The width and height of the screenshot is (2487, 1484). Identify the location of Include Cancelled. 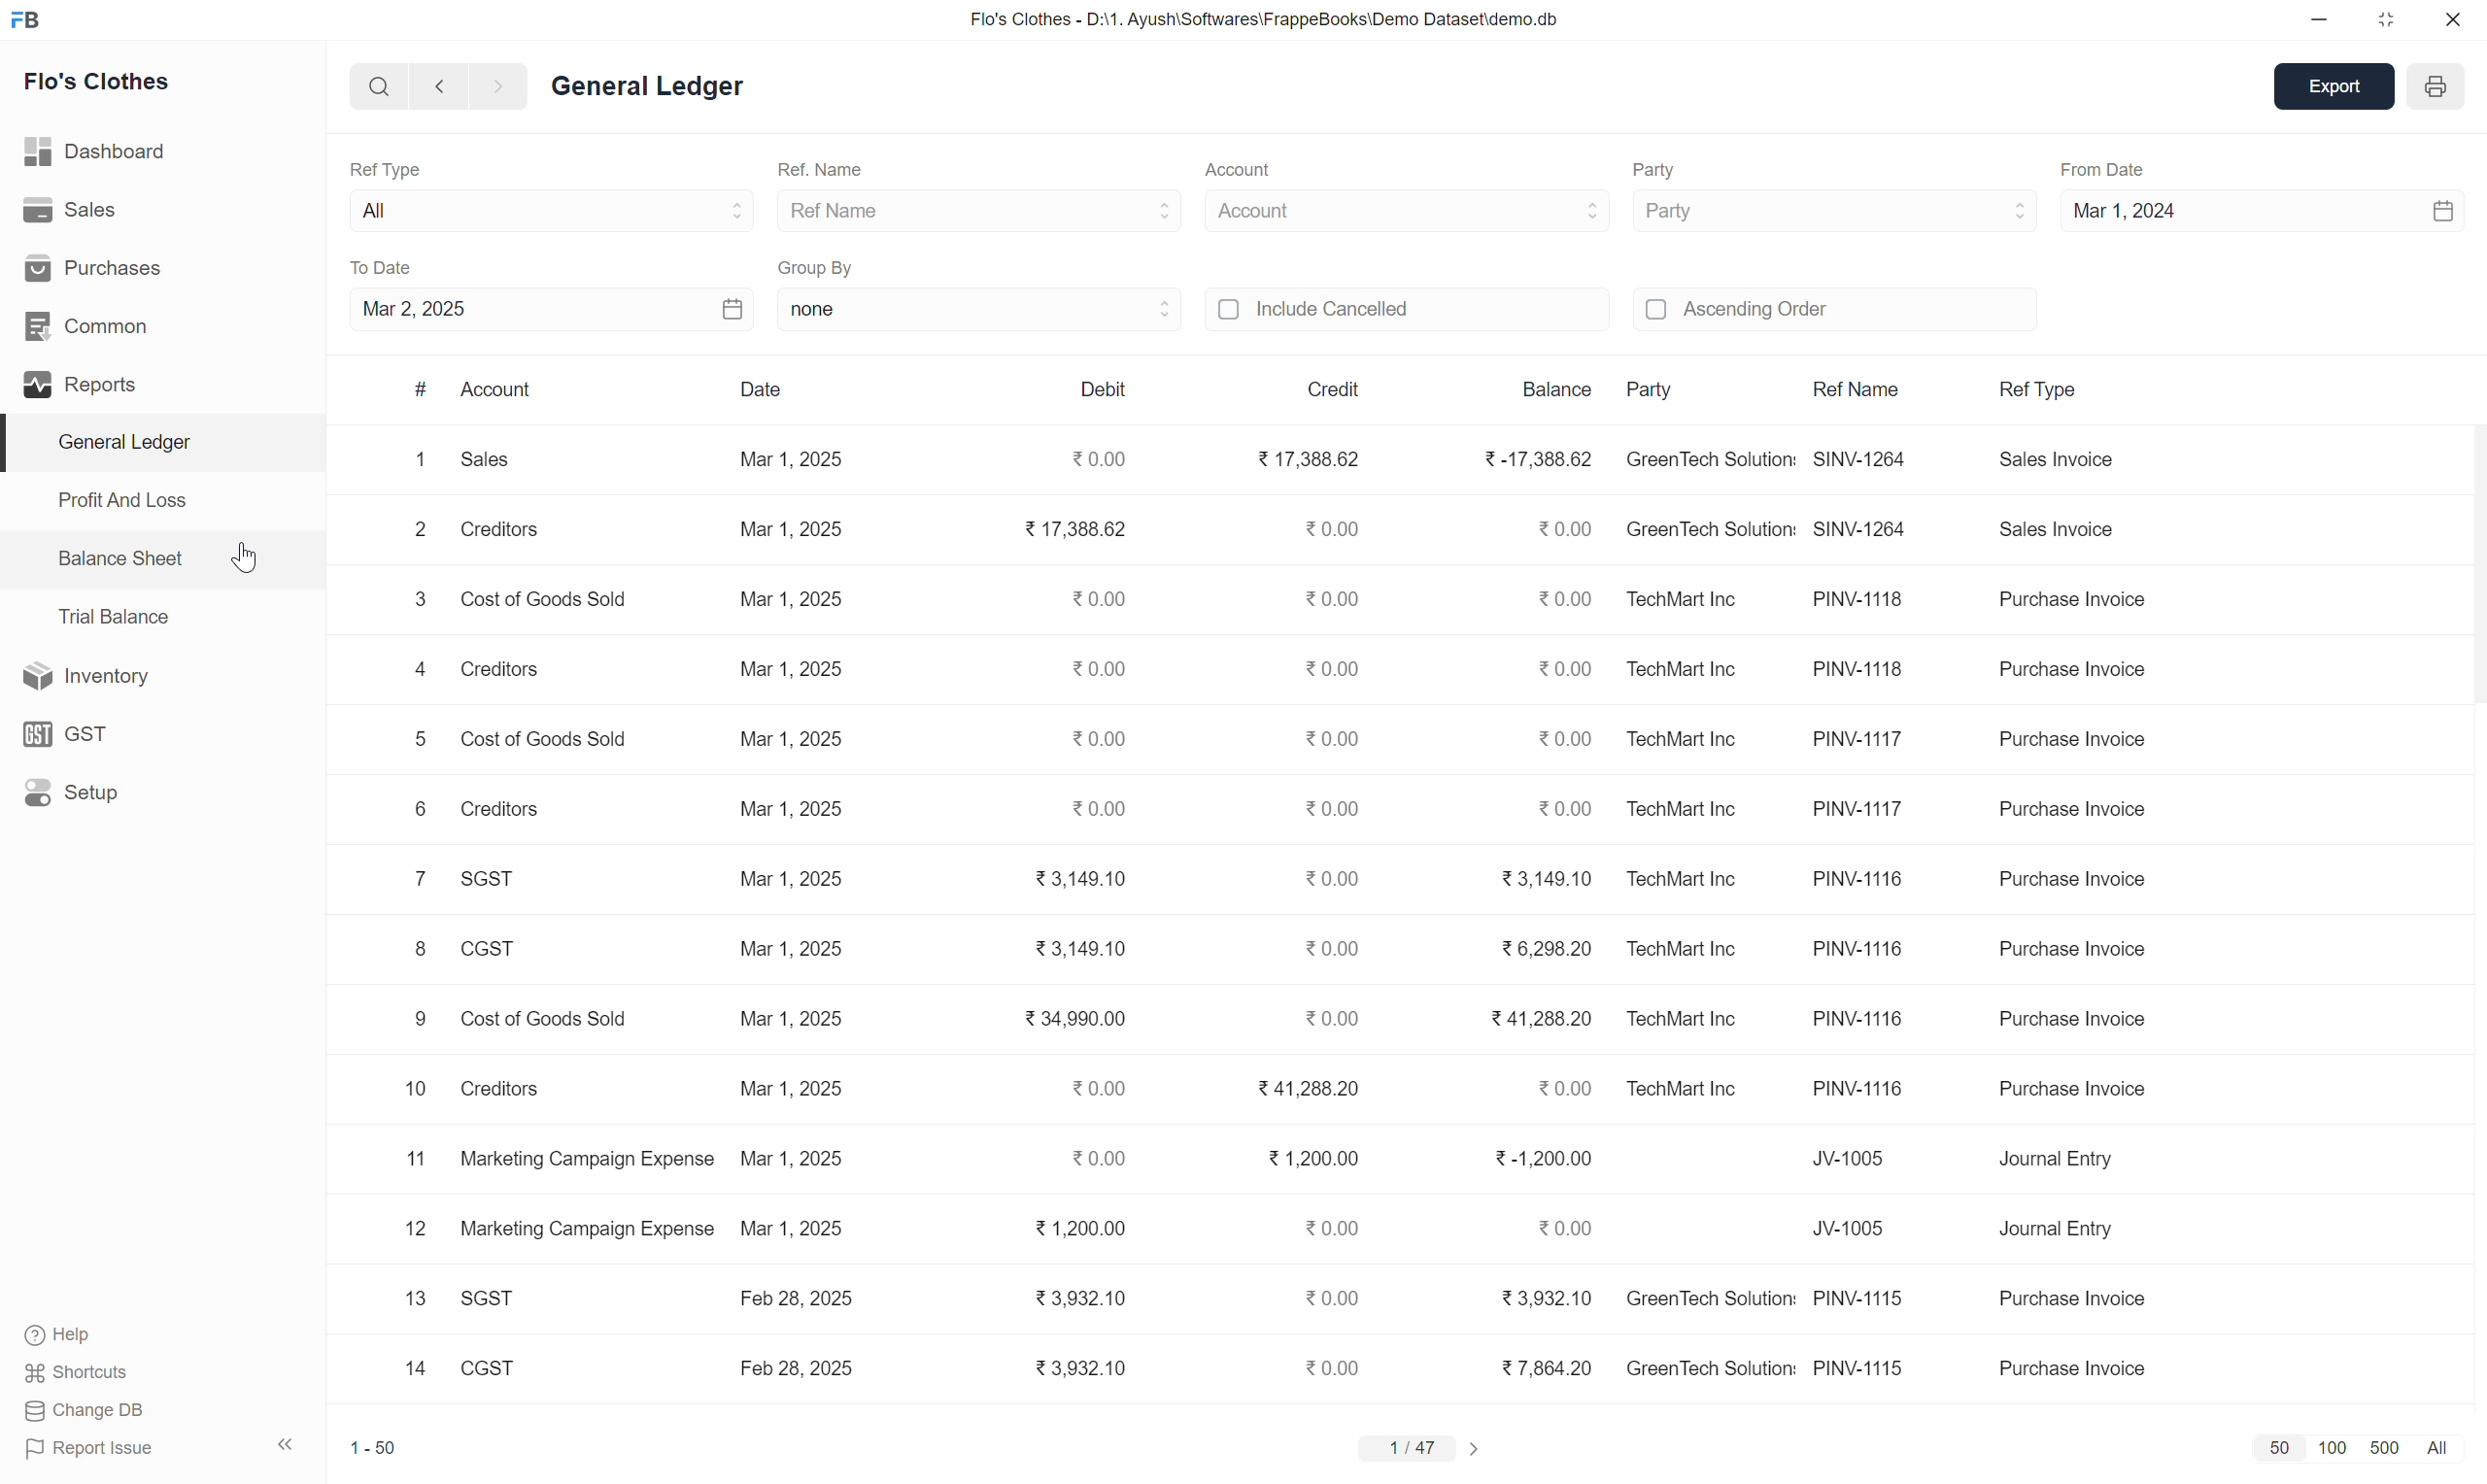
(1342, 310).